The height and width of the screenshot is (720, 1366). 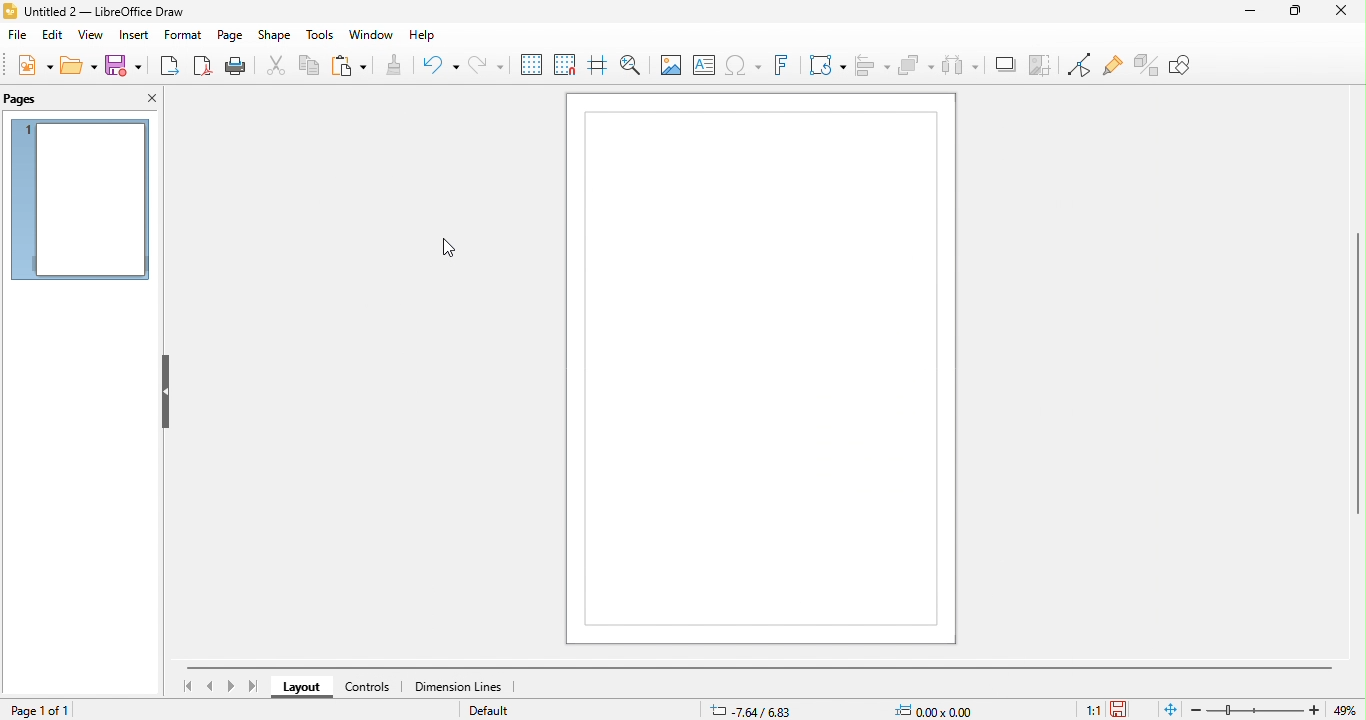 I want to click on edit, so click(x=53, y=35).